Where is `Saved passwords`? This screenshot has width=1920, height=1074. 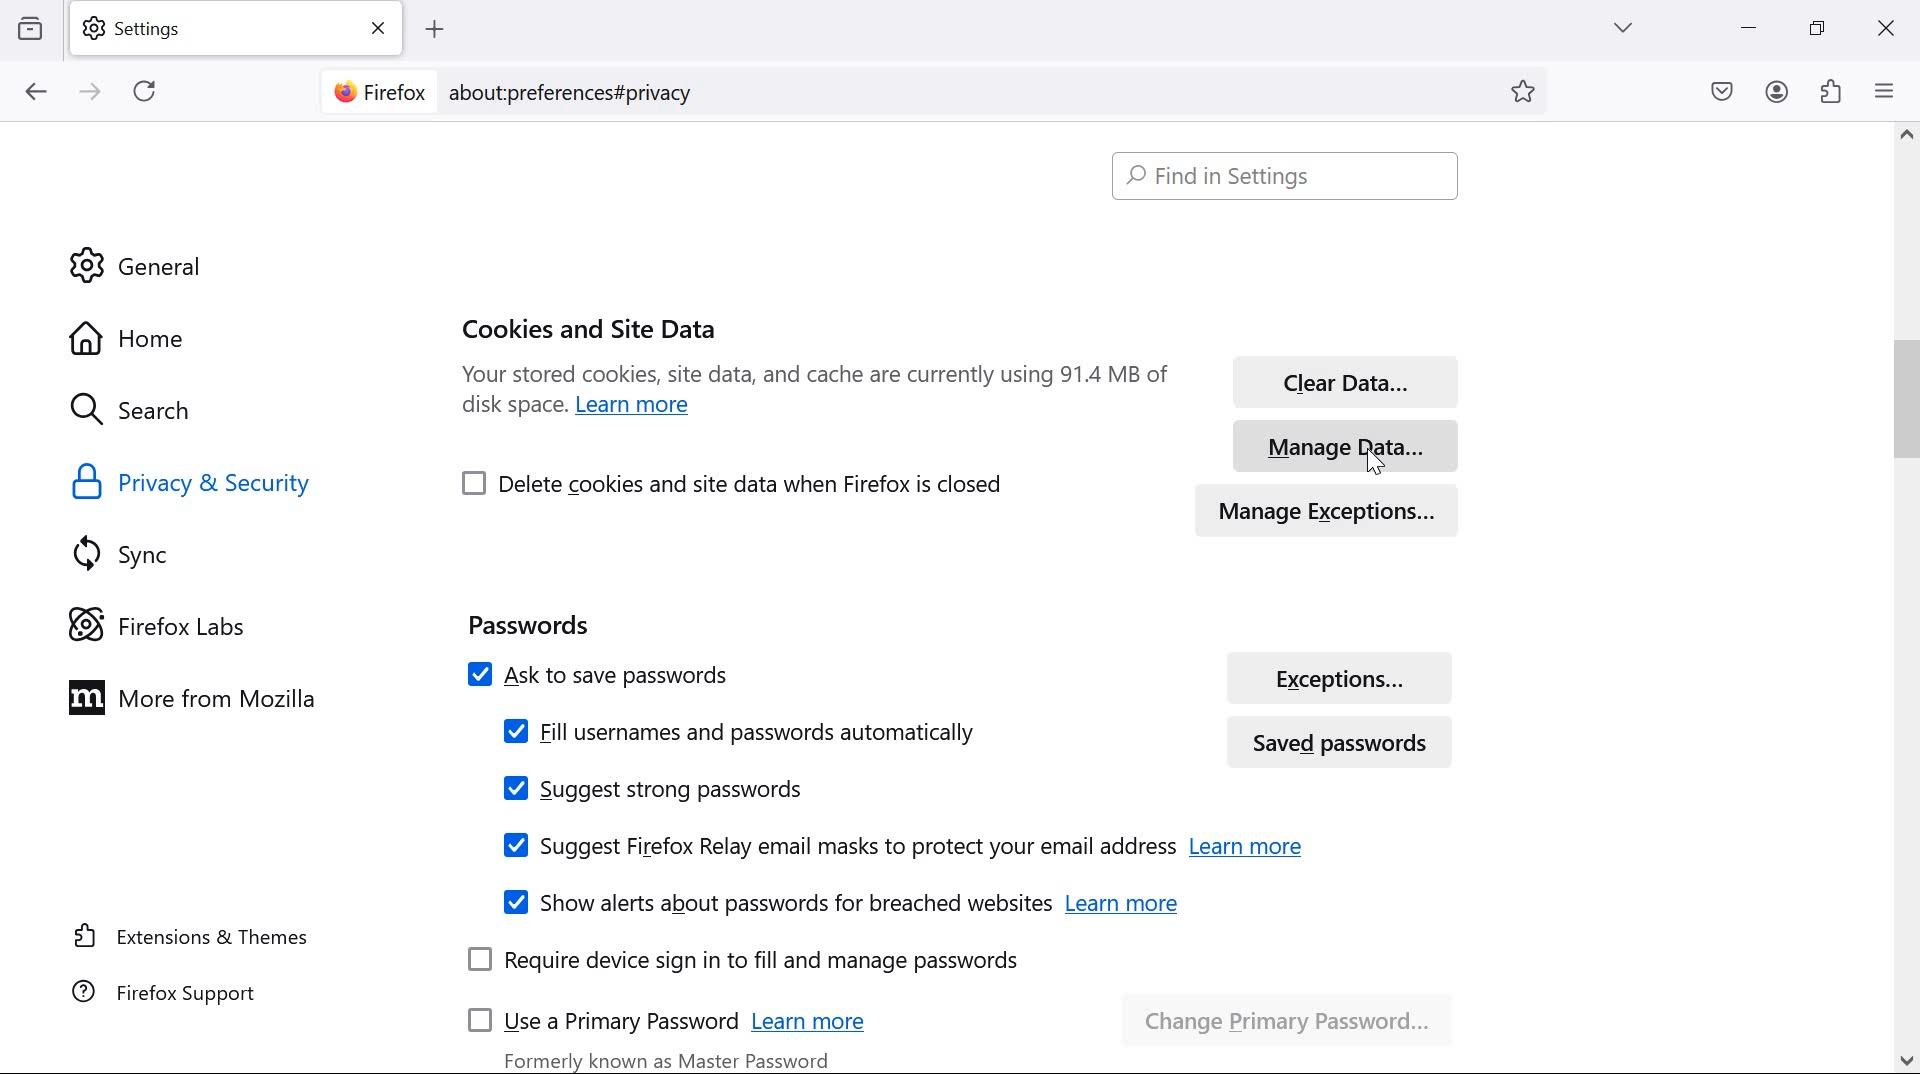 Saved passwords is located at coordinates (1348, 740).